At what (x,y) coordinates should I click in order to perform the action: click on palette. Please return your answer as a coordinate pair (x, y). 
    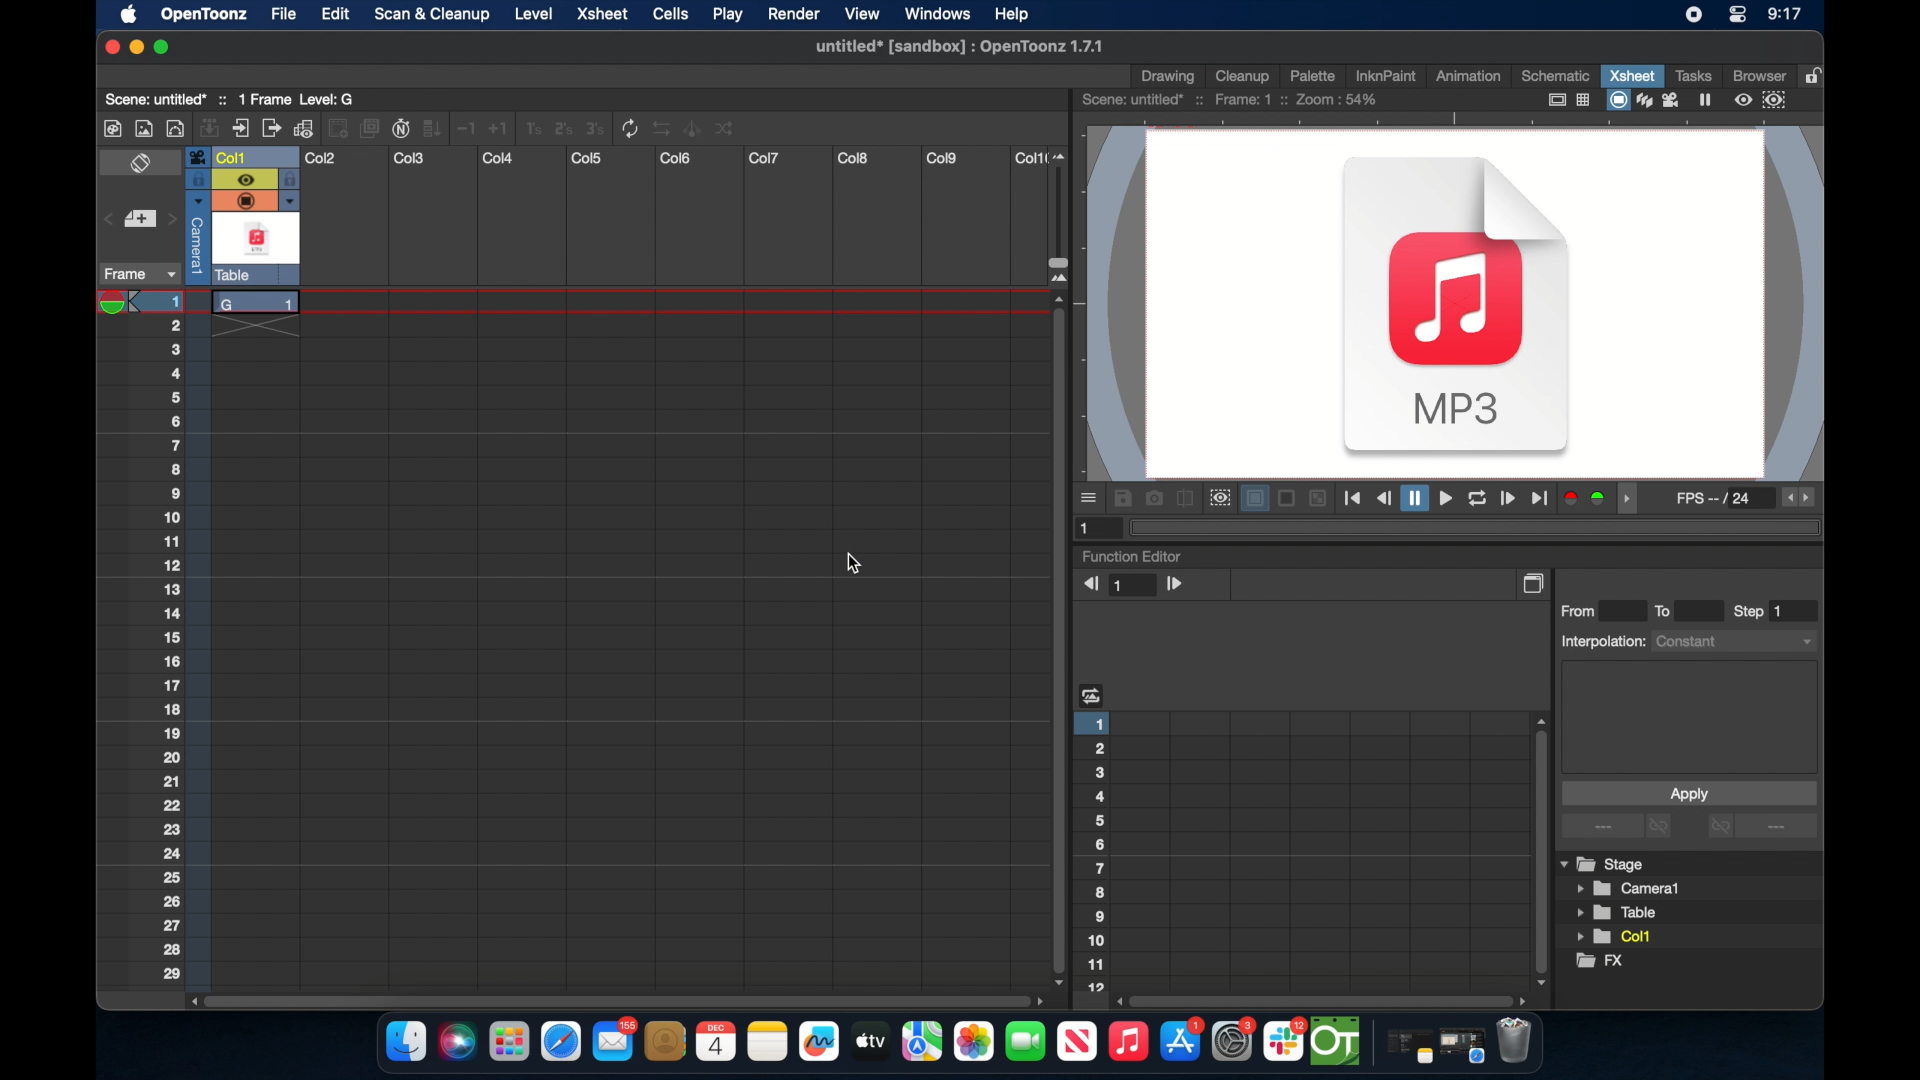
    Looking at the image, I should click on (1313, 75).